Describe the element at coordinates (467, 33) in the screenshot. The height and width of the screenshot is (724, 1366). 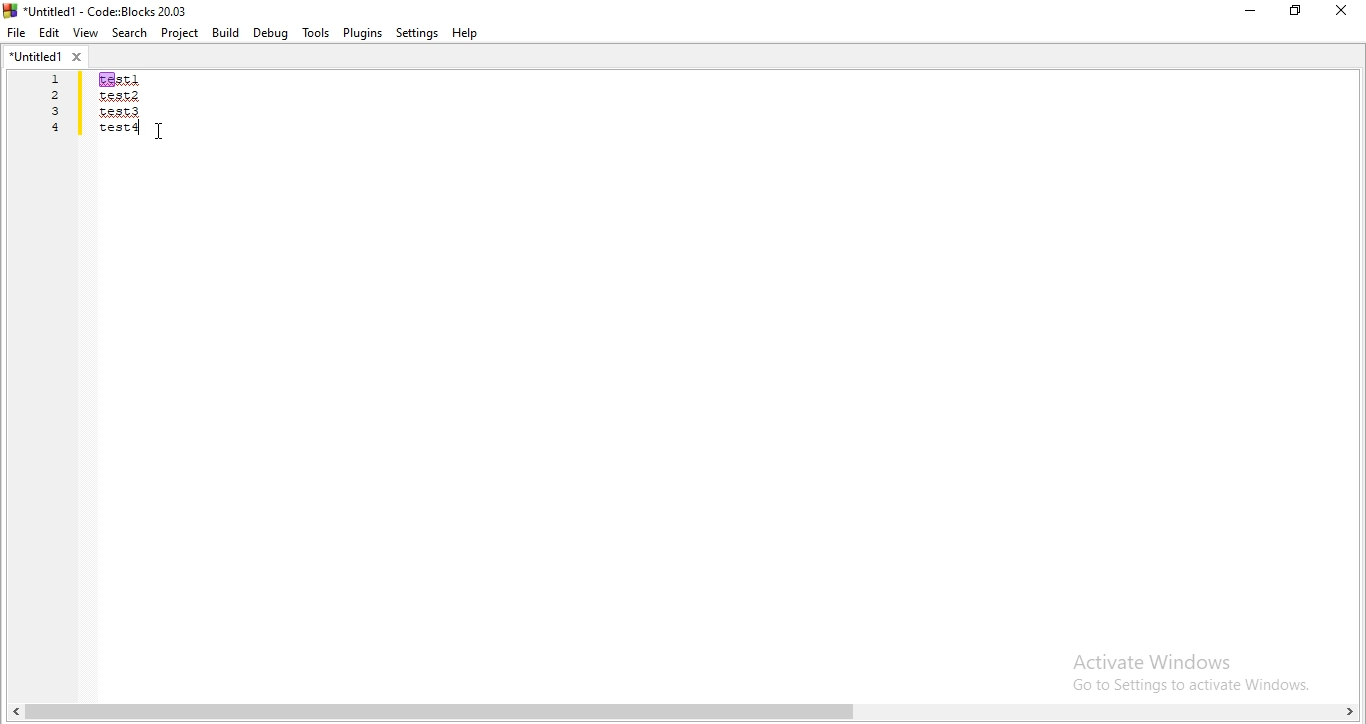
I see `help` at that location.